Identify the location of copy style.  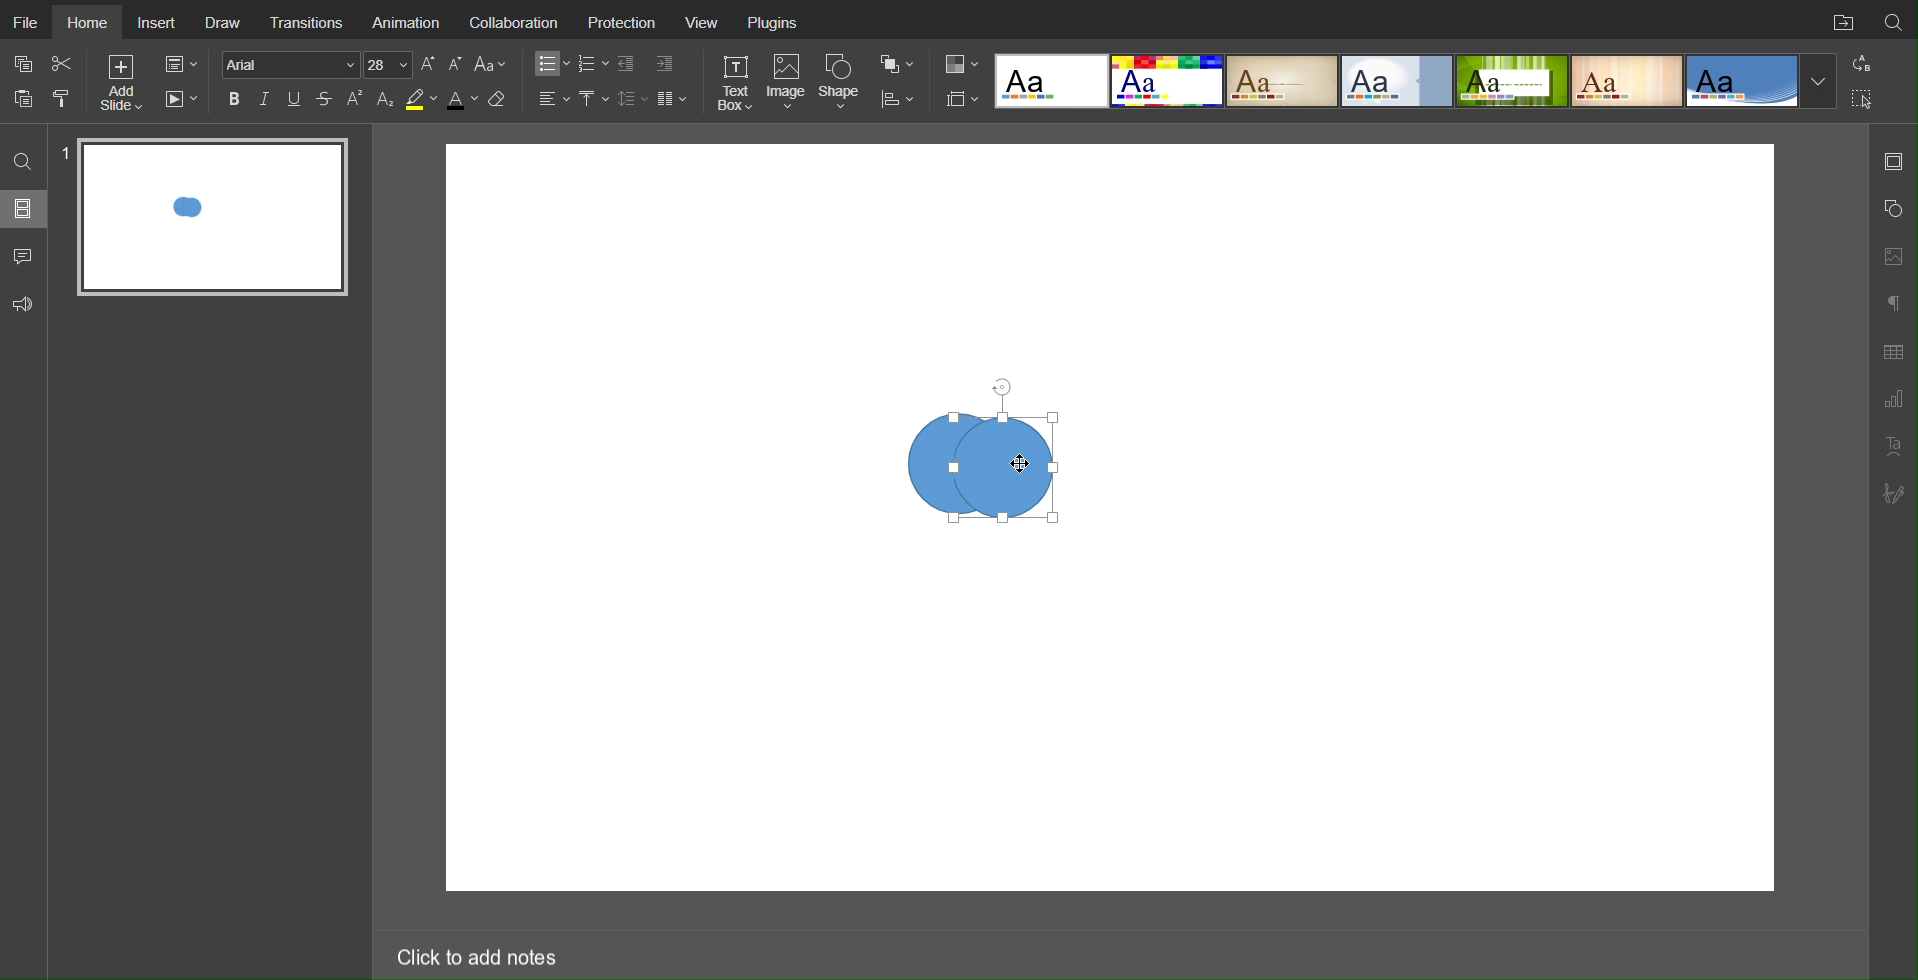
(69, 97).